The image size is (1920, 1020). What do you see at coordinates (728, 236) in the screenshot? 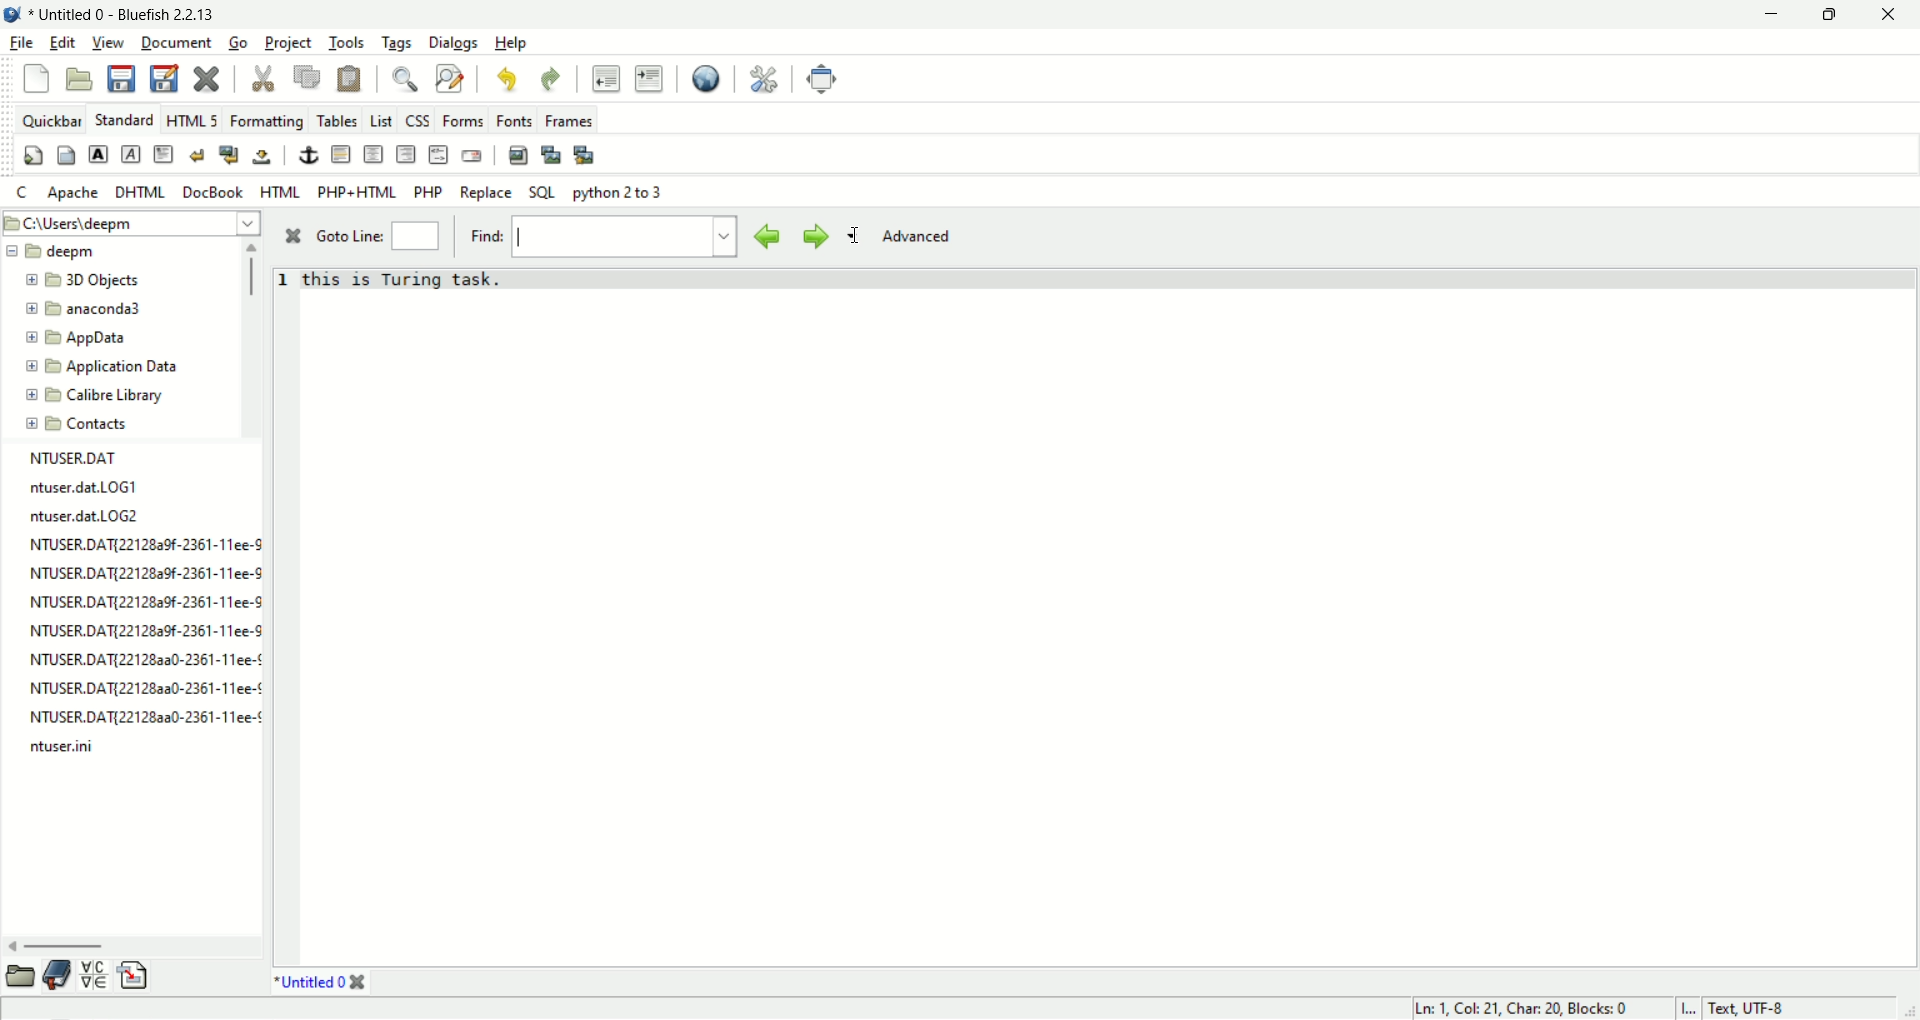
I see `find history` at bounding box center [728, 236].